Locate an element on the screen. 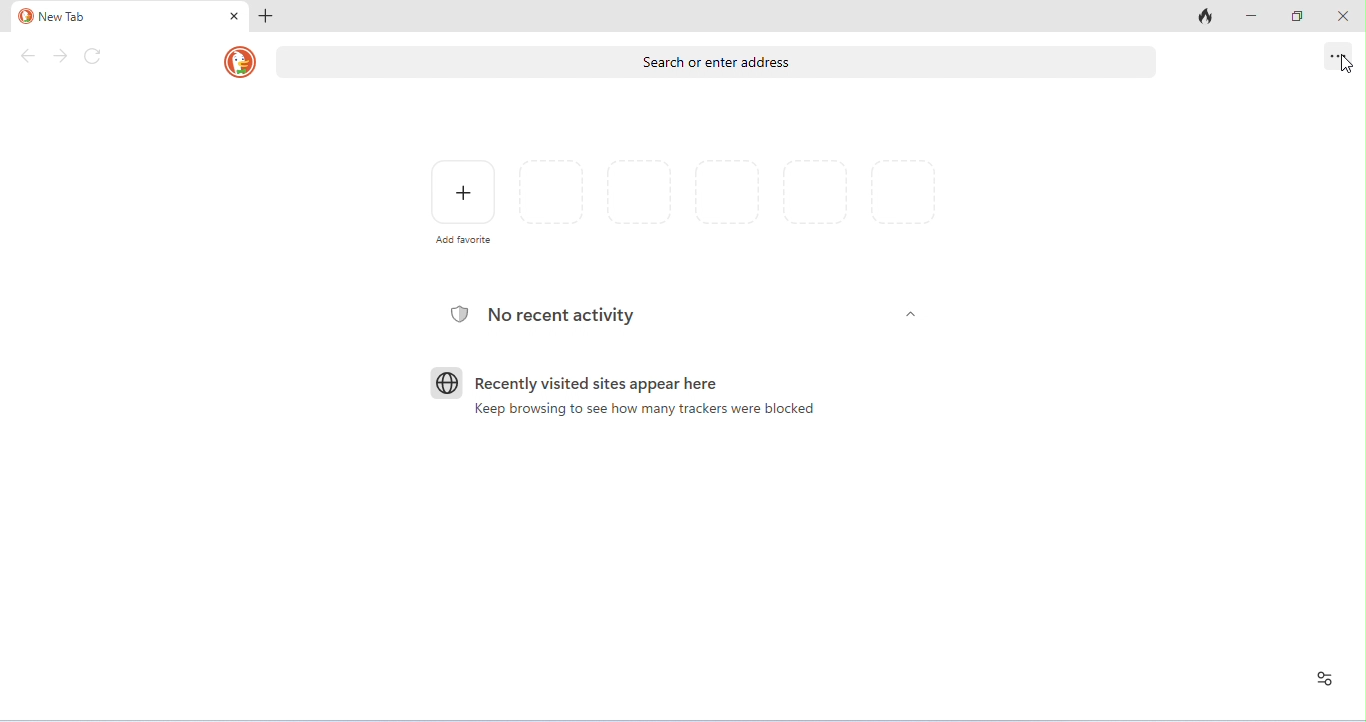 Image resolution: width=1366 pixels, height=722 pixels. keep browsing to see how many trackers were blocked is located at coordinates (637, 409).